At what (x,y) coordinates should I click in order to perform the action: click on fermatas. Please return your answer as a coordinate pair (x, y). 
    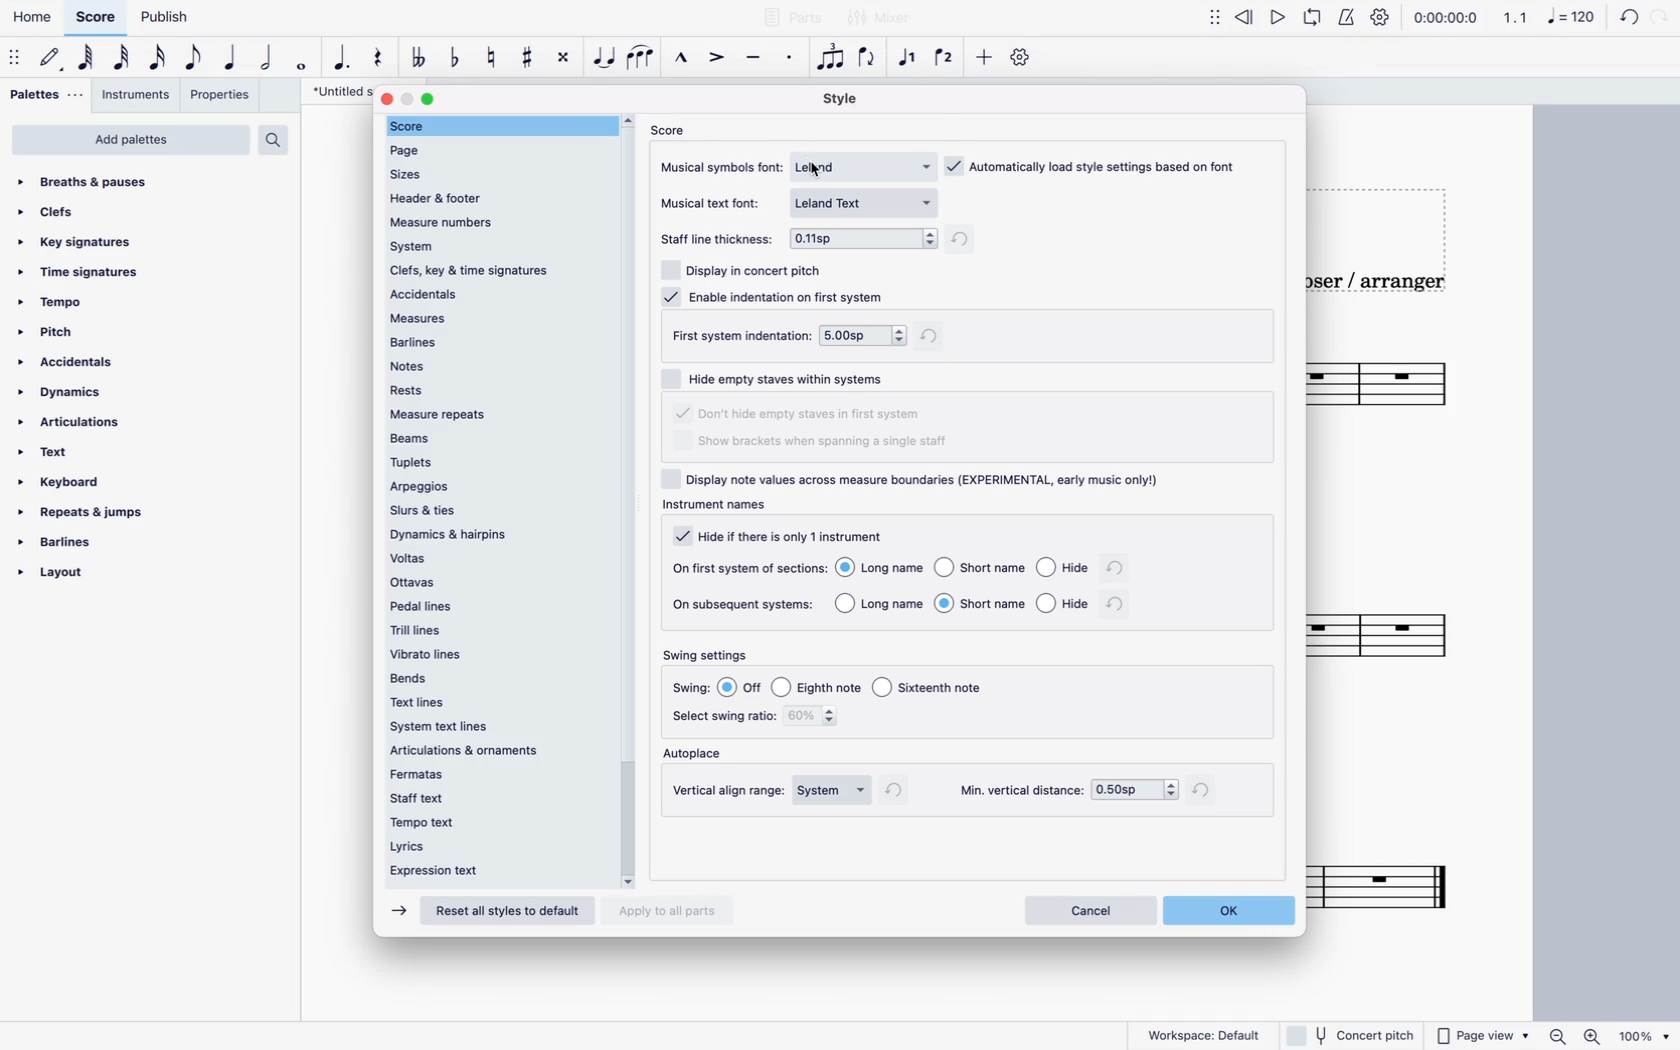
    Looking at the image, I should click on (497, 773).